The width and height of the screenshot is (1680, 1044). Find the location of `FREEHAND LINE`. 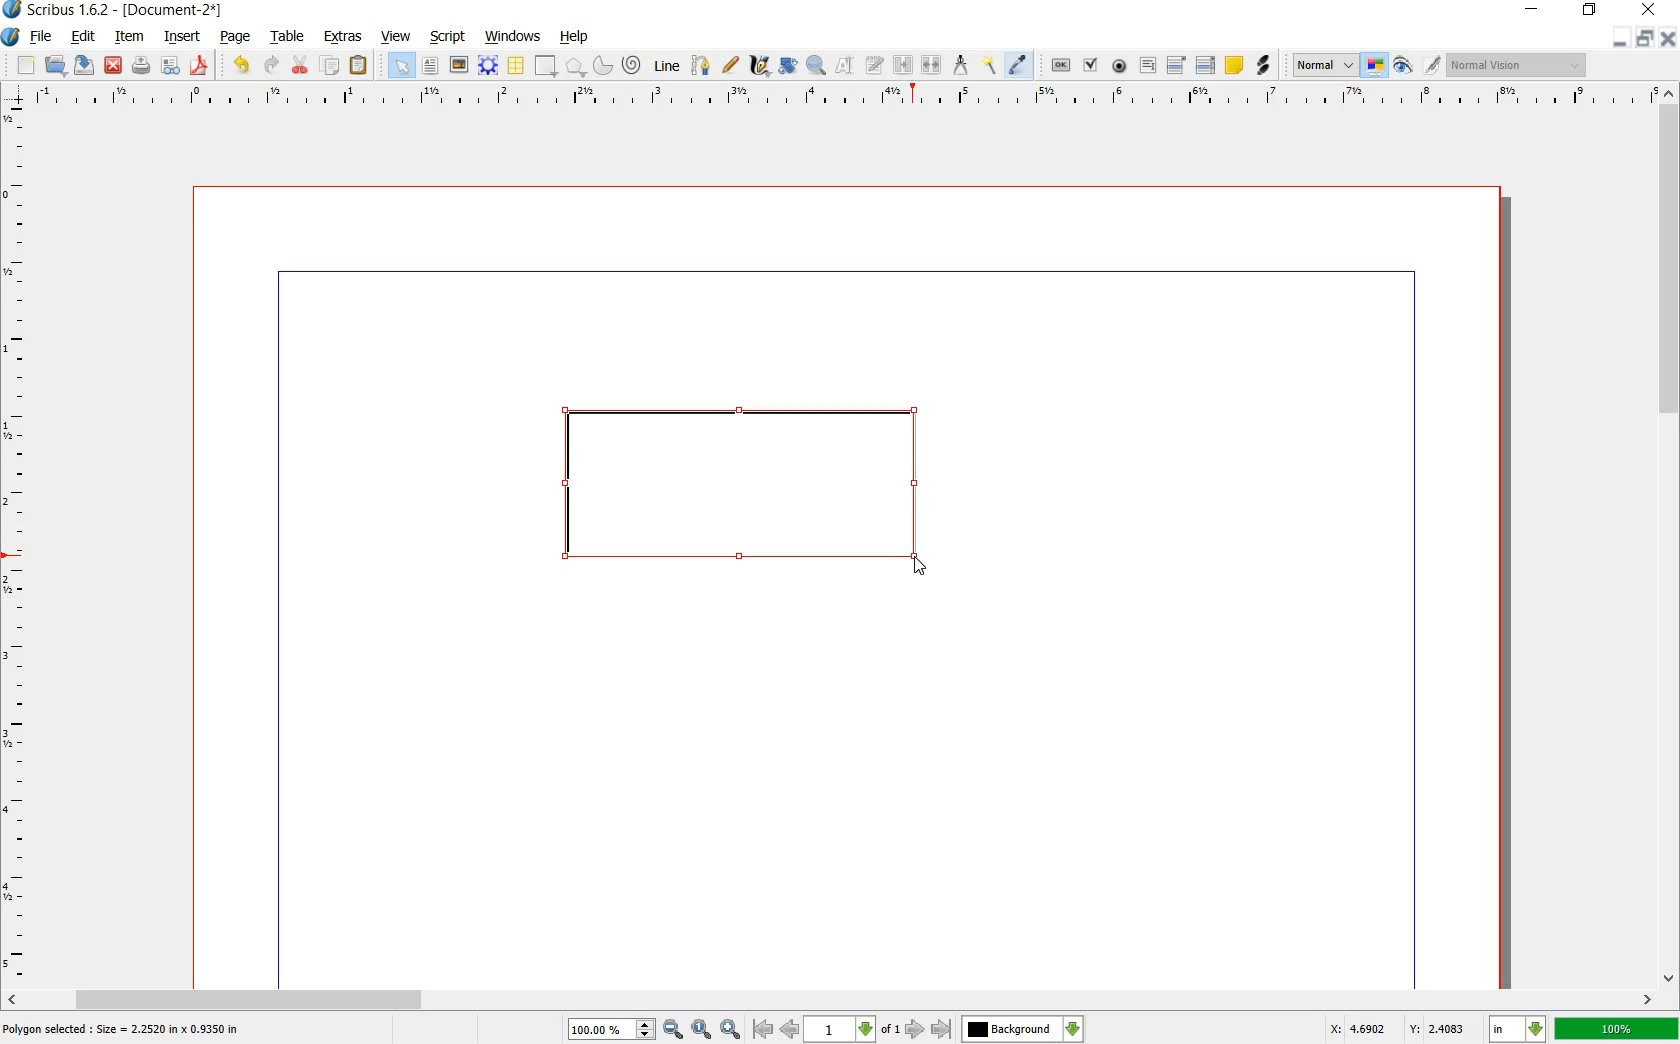

FREEHAND LINE is located at coordinates (731, 66).